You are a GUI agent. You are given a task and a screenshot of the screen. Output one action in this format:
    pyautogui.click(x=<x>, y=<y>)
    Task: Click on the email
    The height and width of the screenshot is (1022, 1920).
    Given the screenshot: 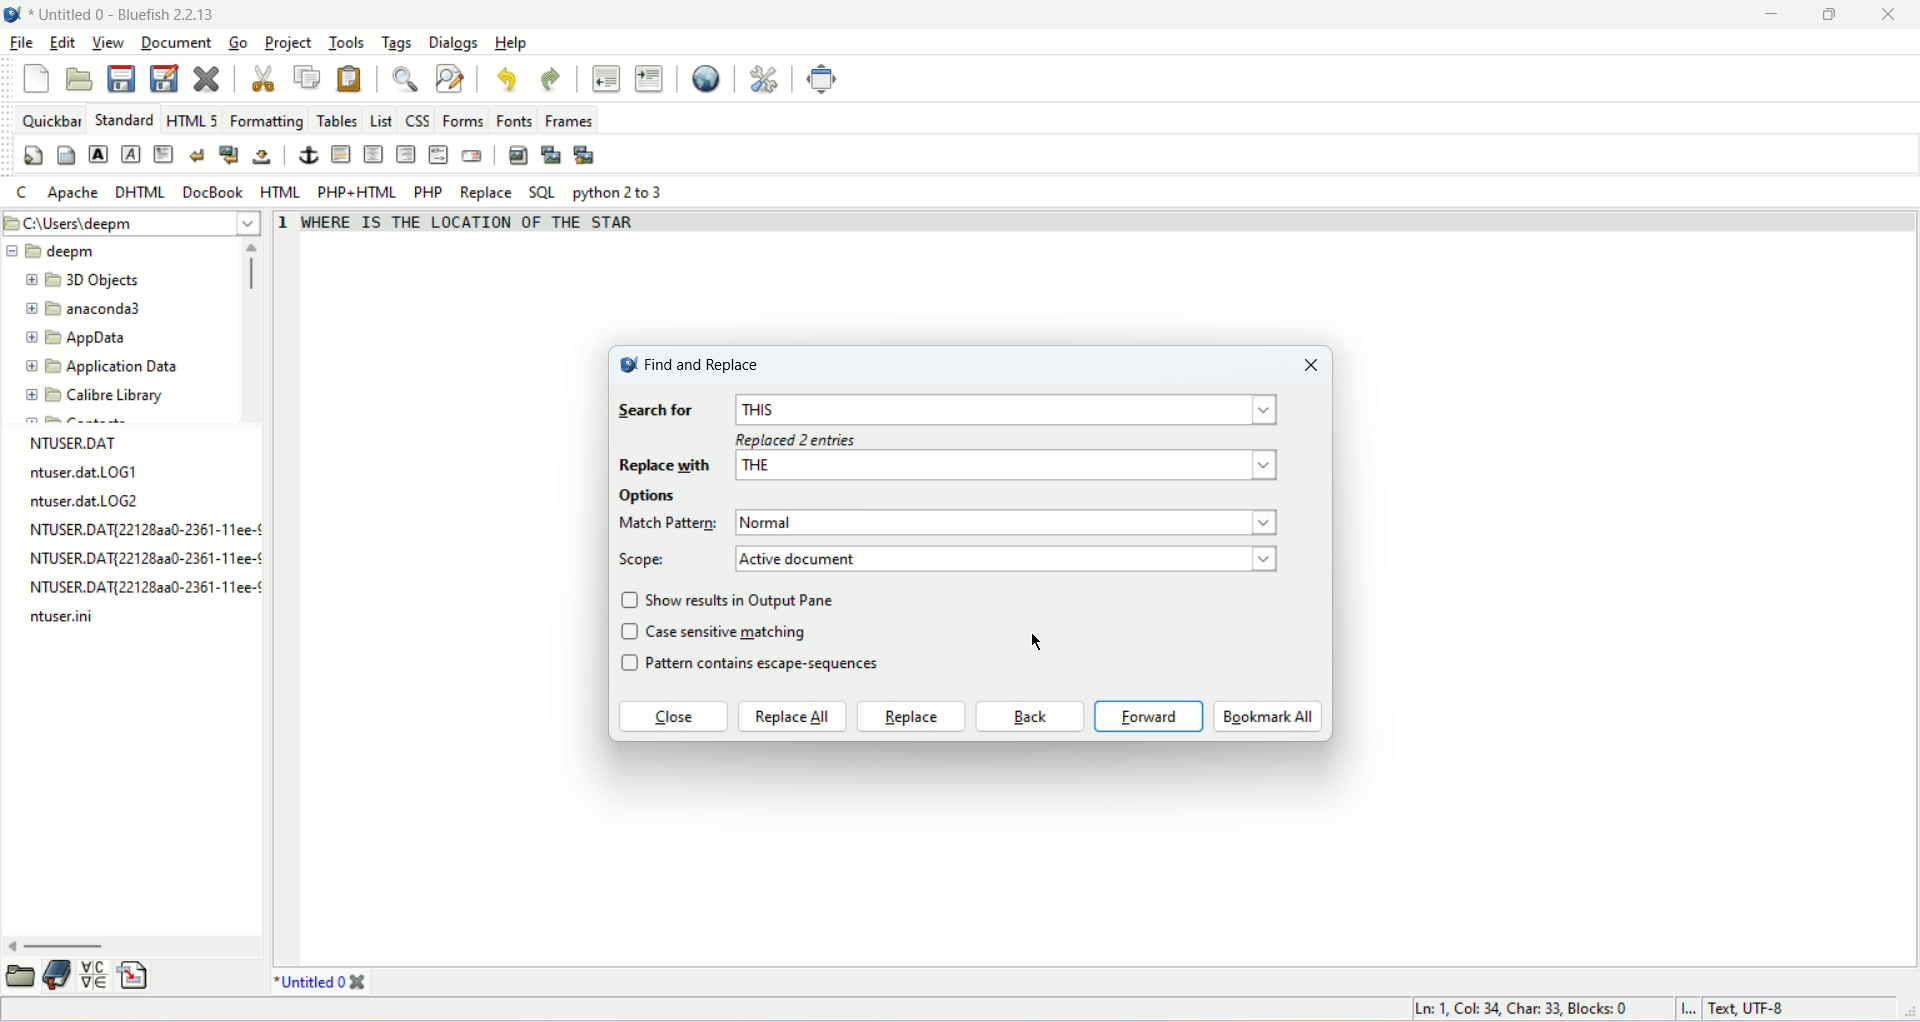 What is the action you would take?
    pyautogui.click(x=472, y=155)
    